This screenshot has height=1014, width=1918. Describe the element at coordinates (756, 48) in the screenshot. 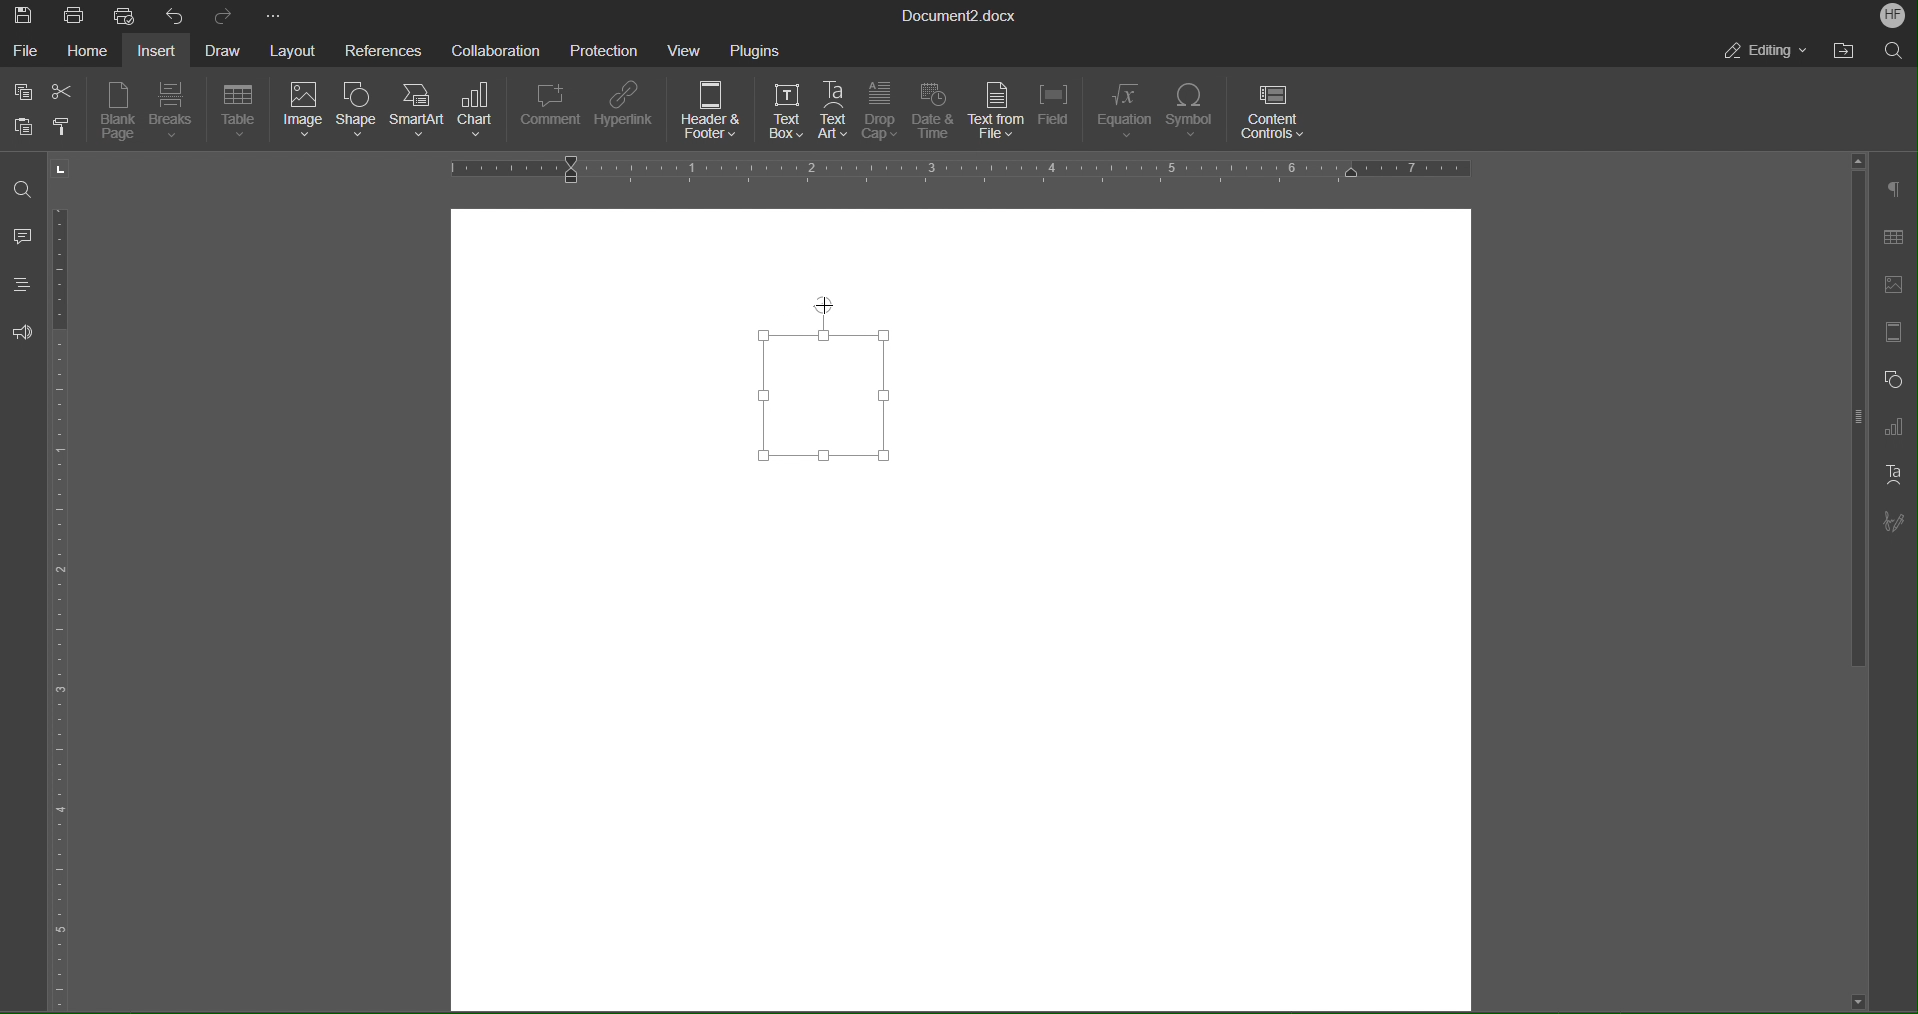

I see `Plugins` at that location.